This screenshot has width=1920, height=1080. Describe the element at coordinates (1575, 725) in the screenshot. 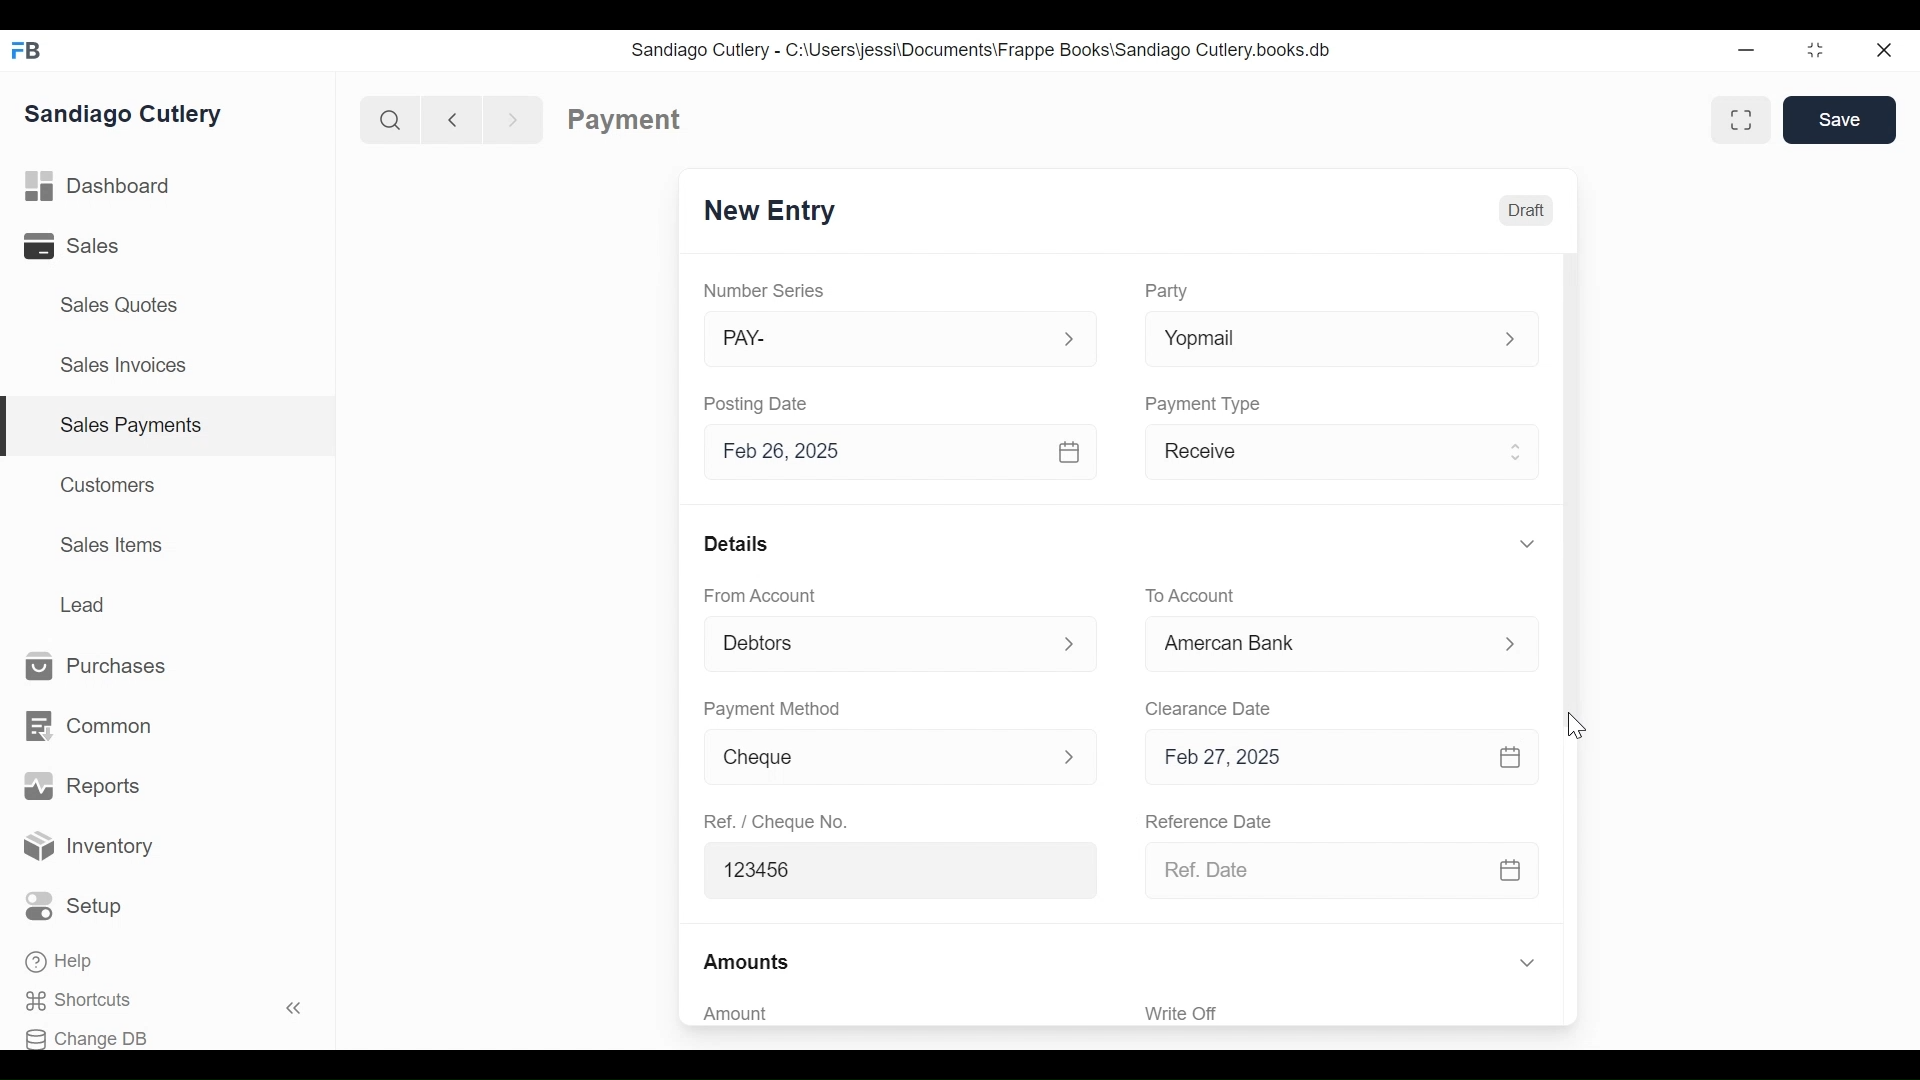

I see `cursor` at that location.